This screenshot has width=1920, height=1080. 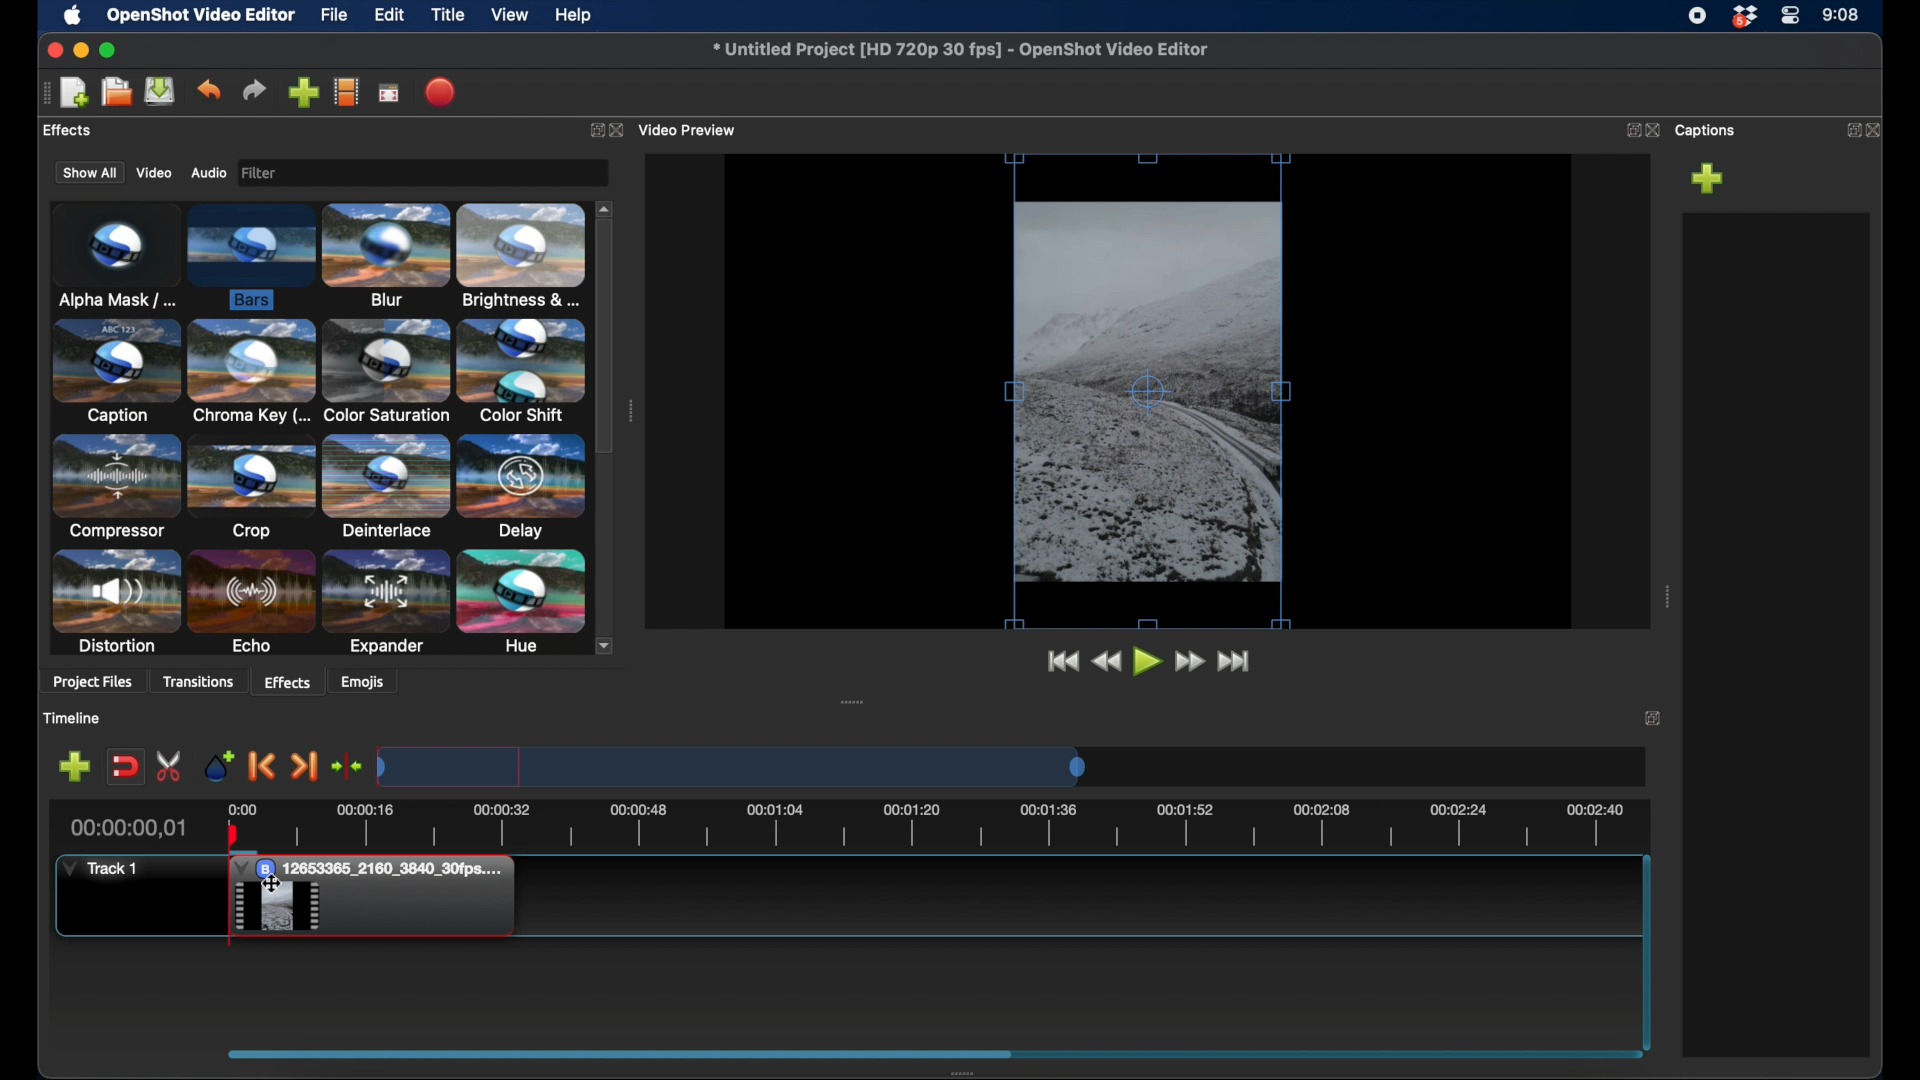 What do you see at coordinates (269, 868) in the screenshot?
I see `bar effect` at bounding box center [269, 868].